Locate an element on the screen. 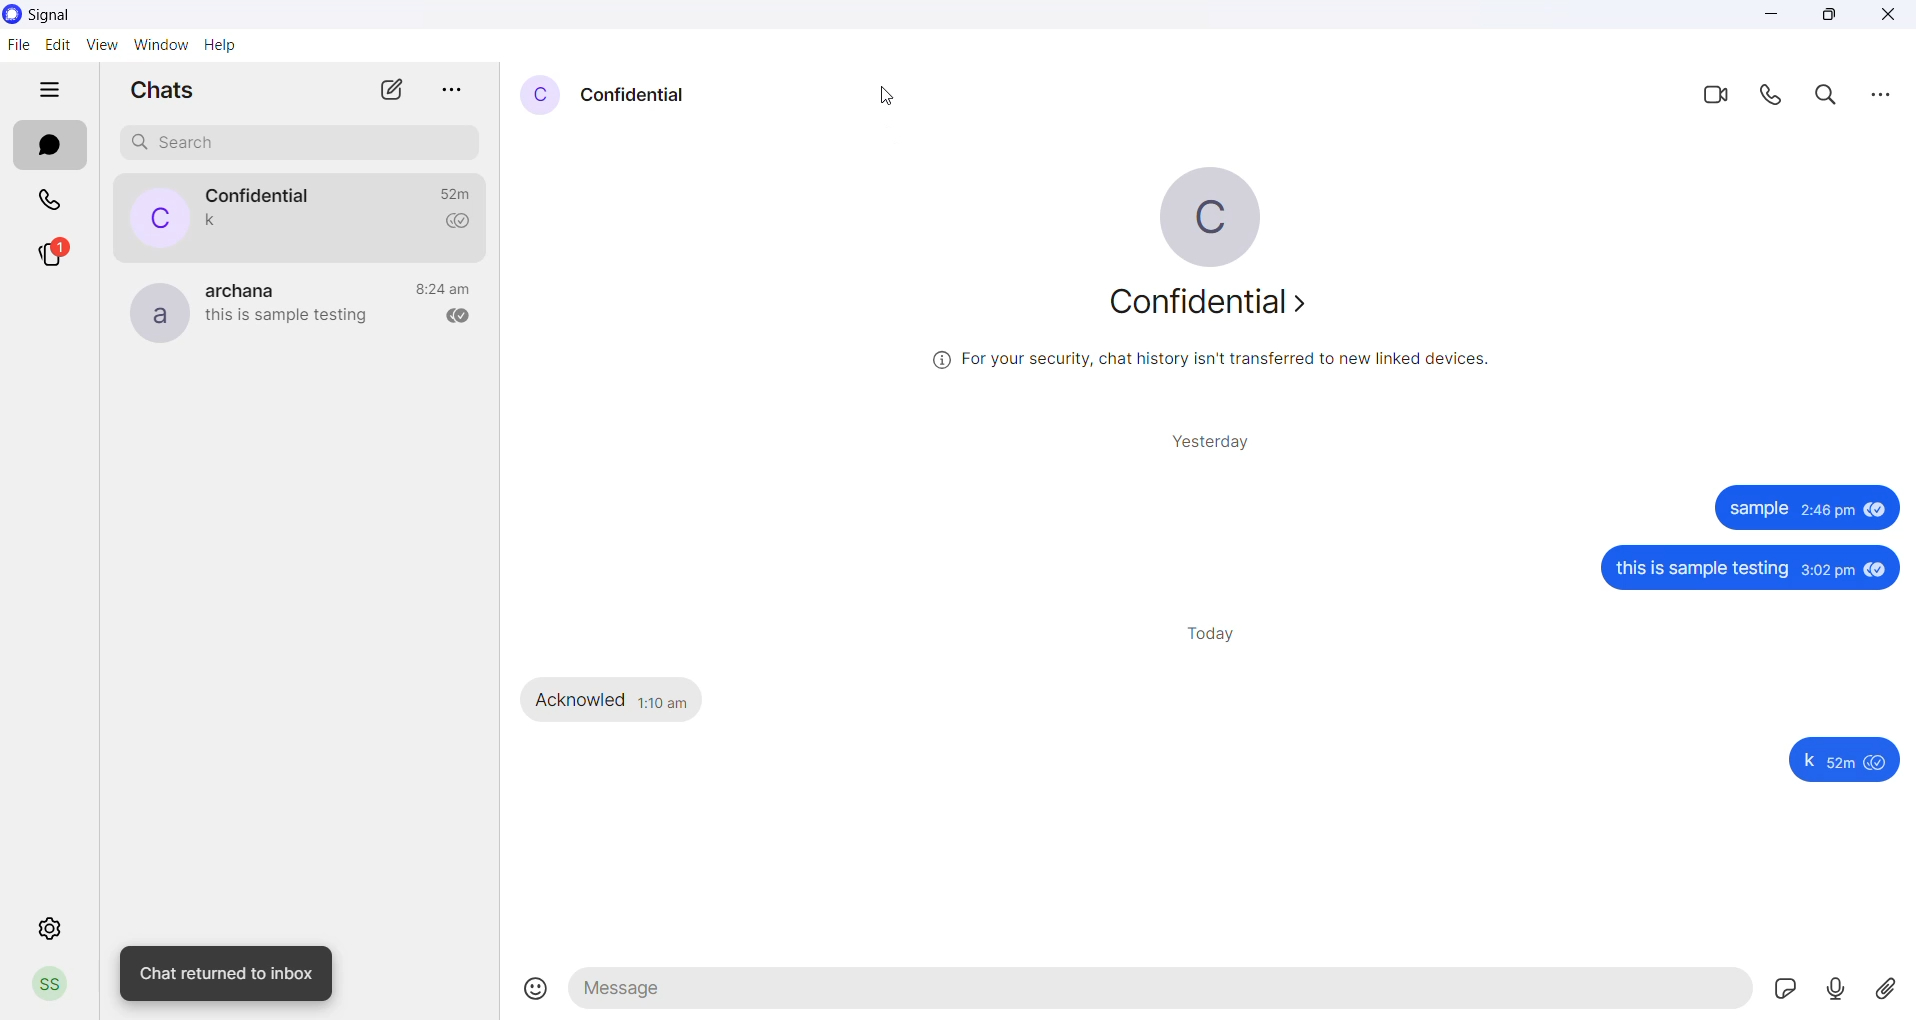 The image size is (1916, 1020). chat unarchived message is located at coordinates (226, 970).